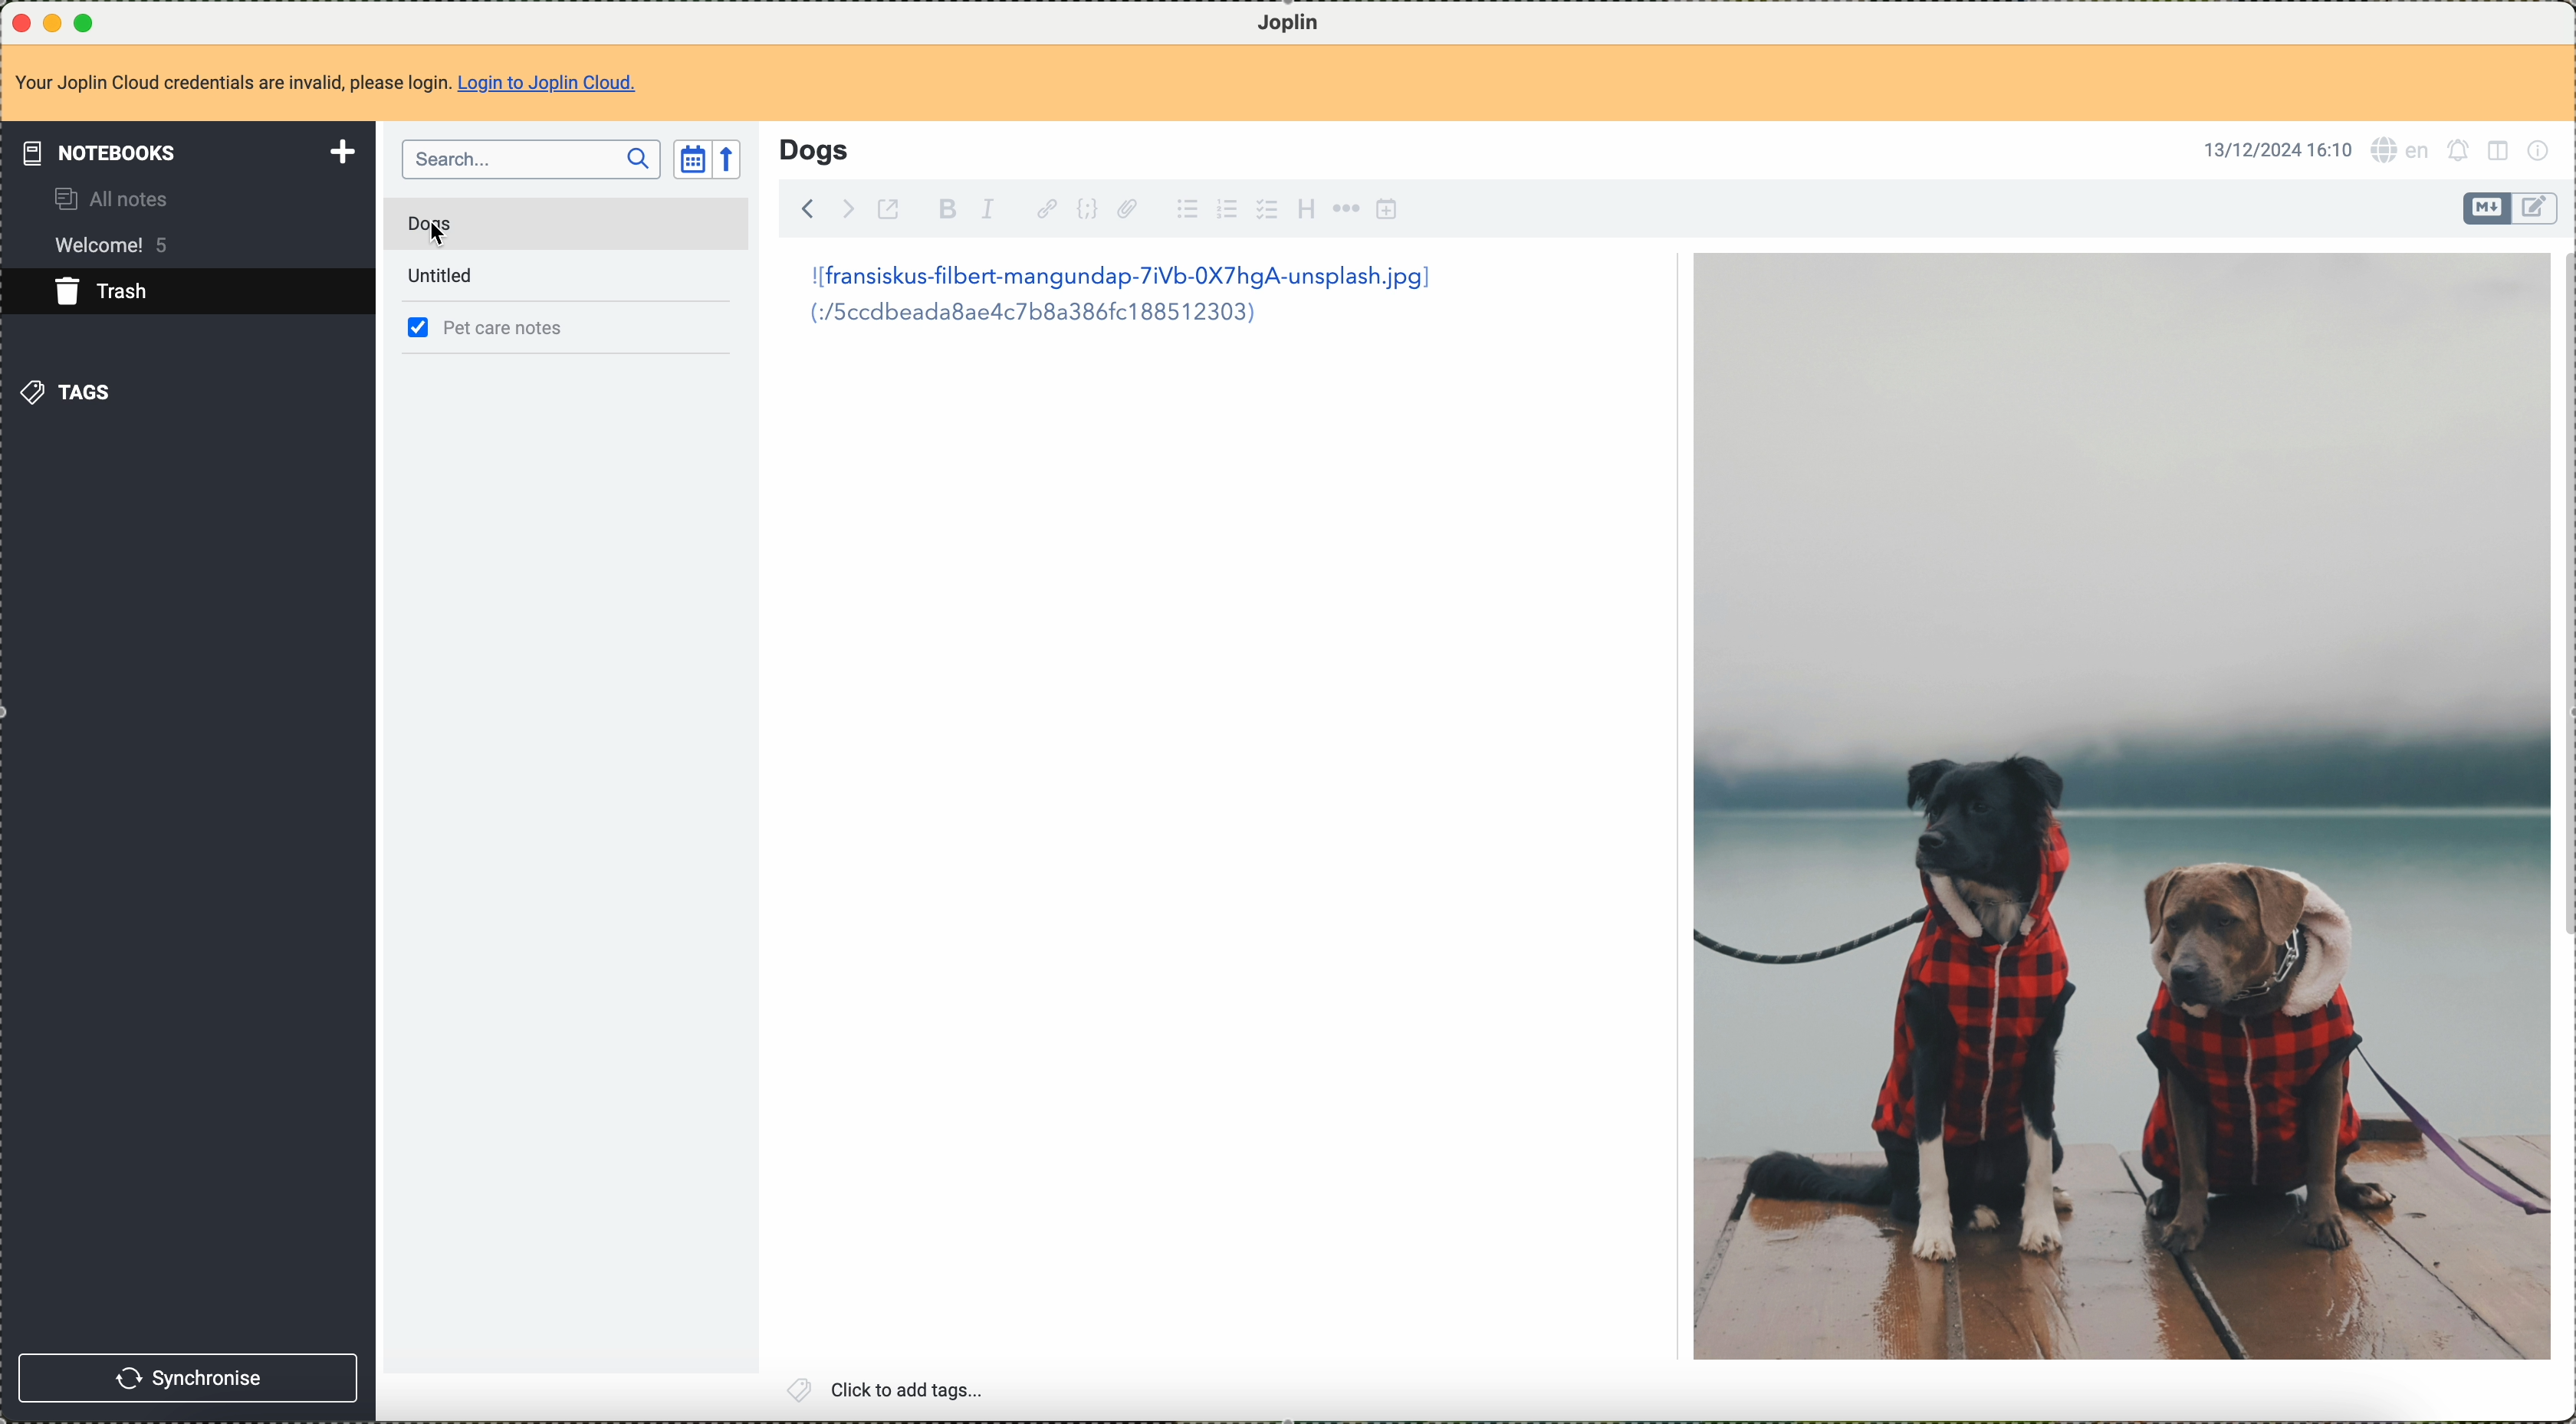 This screenshot has width=2576, height=1424. What do you see at coordinates (119, 245) in the screenshot?
I see `welcome` at bounding box center [119, 245].